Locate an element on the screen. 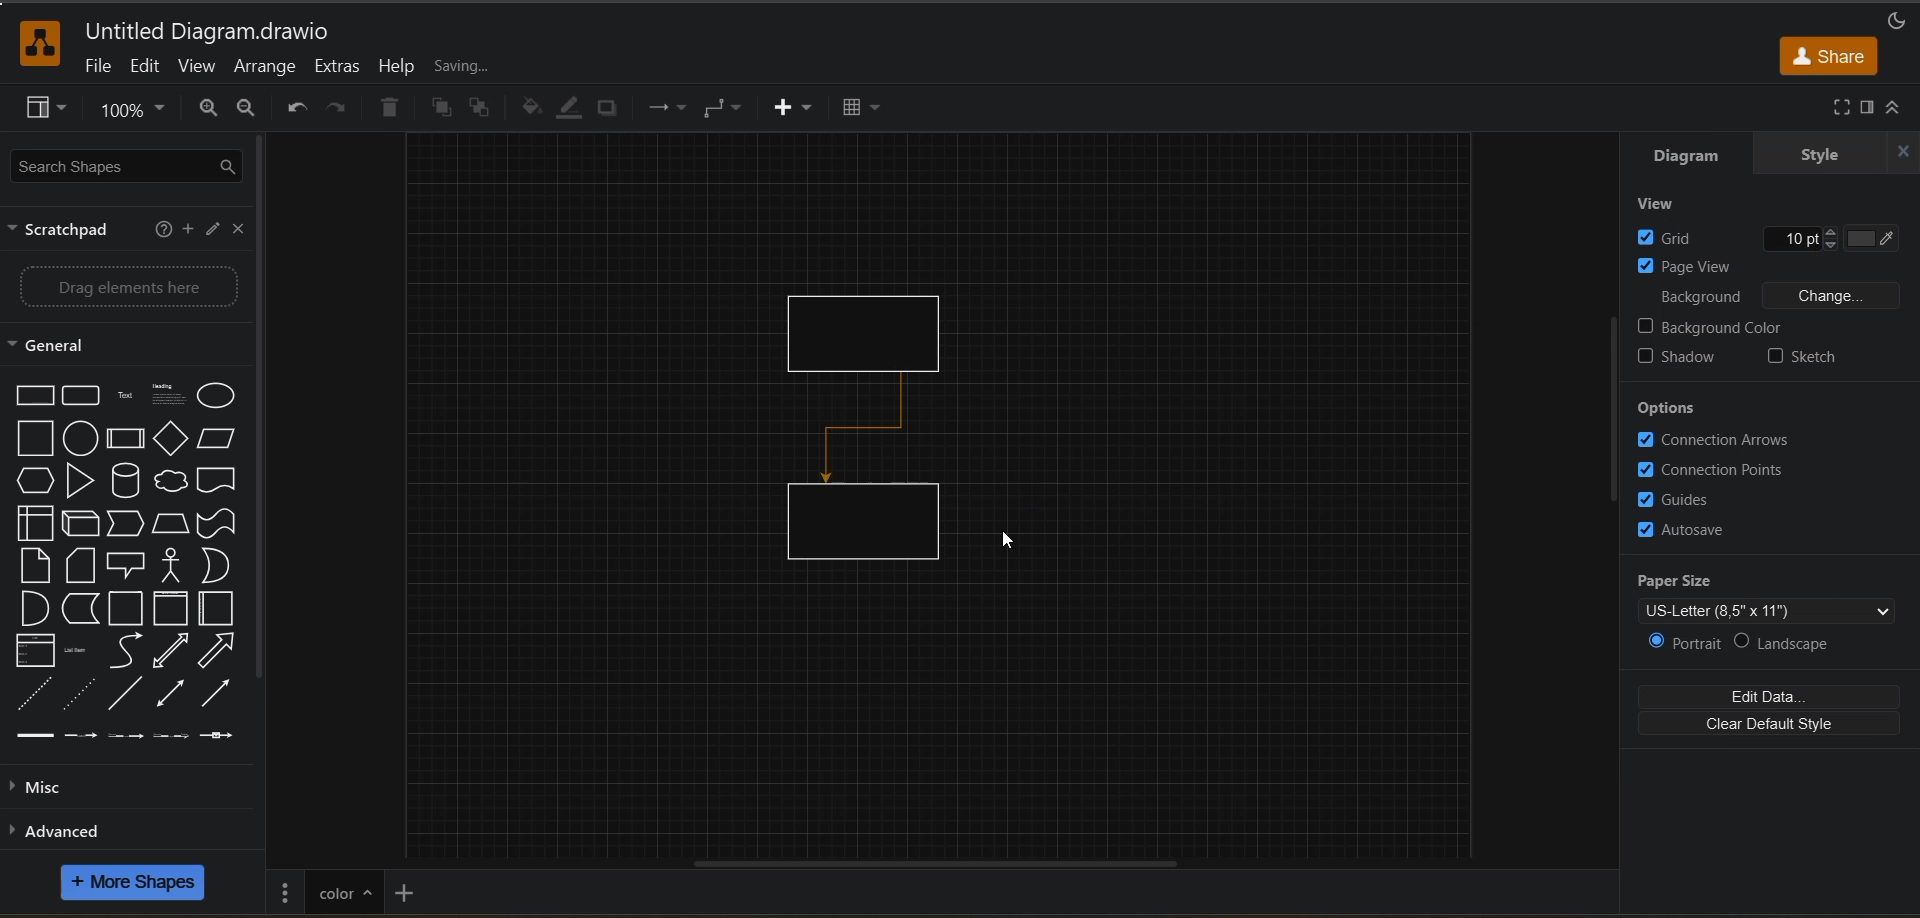 Image resolution: width=1920 pixels, height=918 pixels. connector is located at coordinates (865, 429).